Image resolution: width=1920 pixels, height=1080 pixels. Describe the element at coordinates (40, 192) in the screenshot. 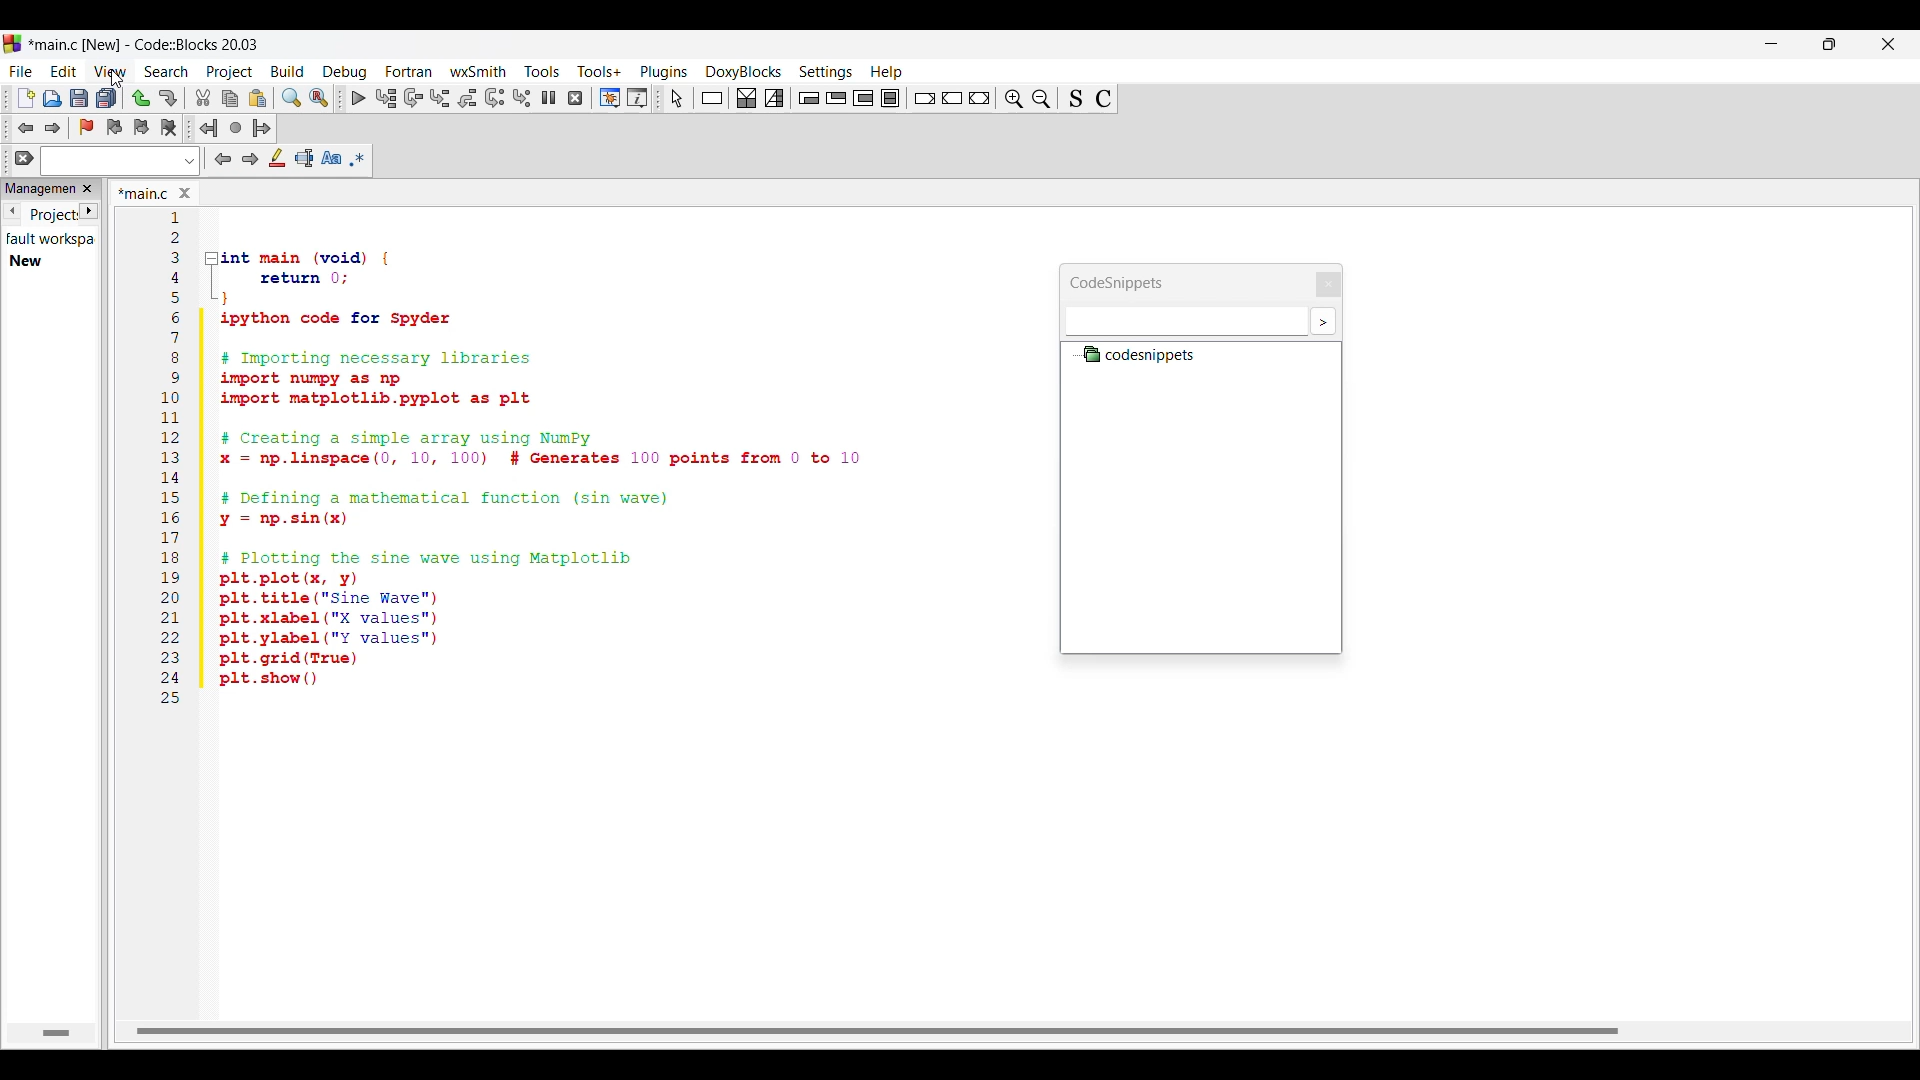

I see `Panel title` at that location.